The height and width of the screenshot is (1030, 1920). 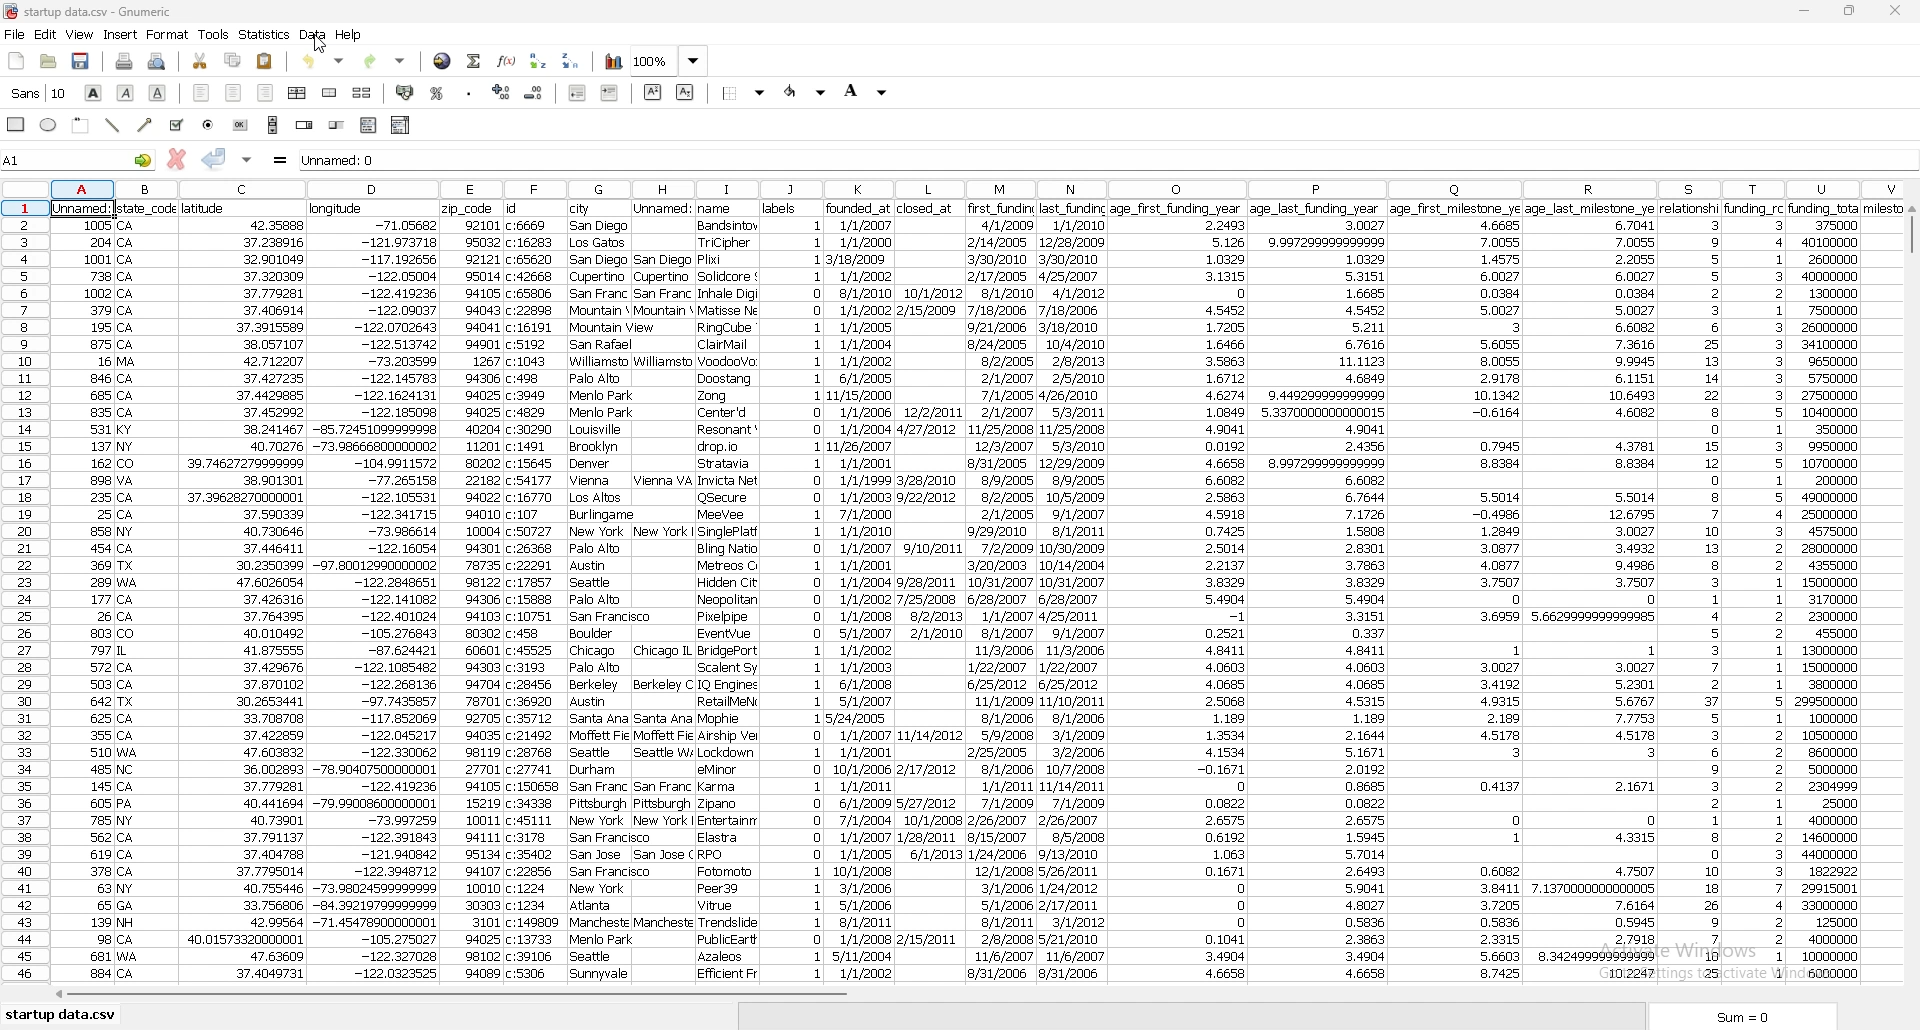 I want to click on split merged cells, so click(x=362, y=93).